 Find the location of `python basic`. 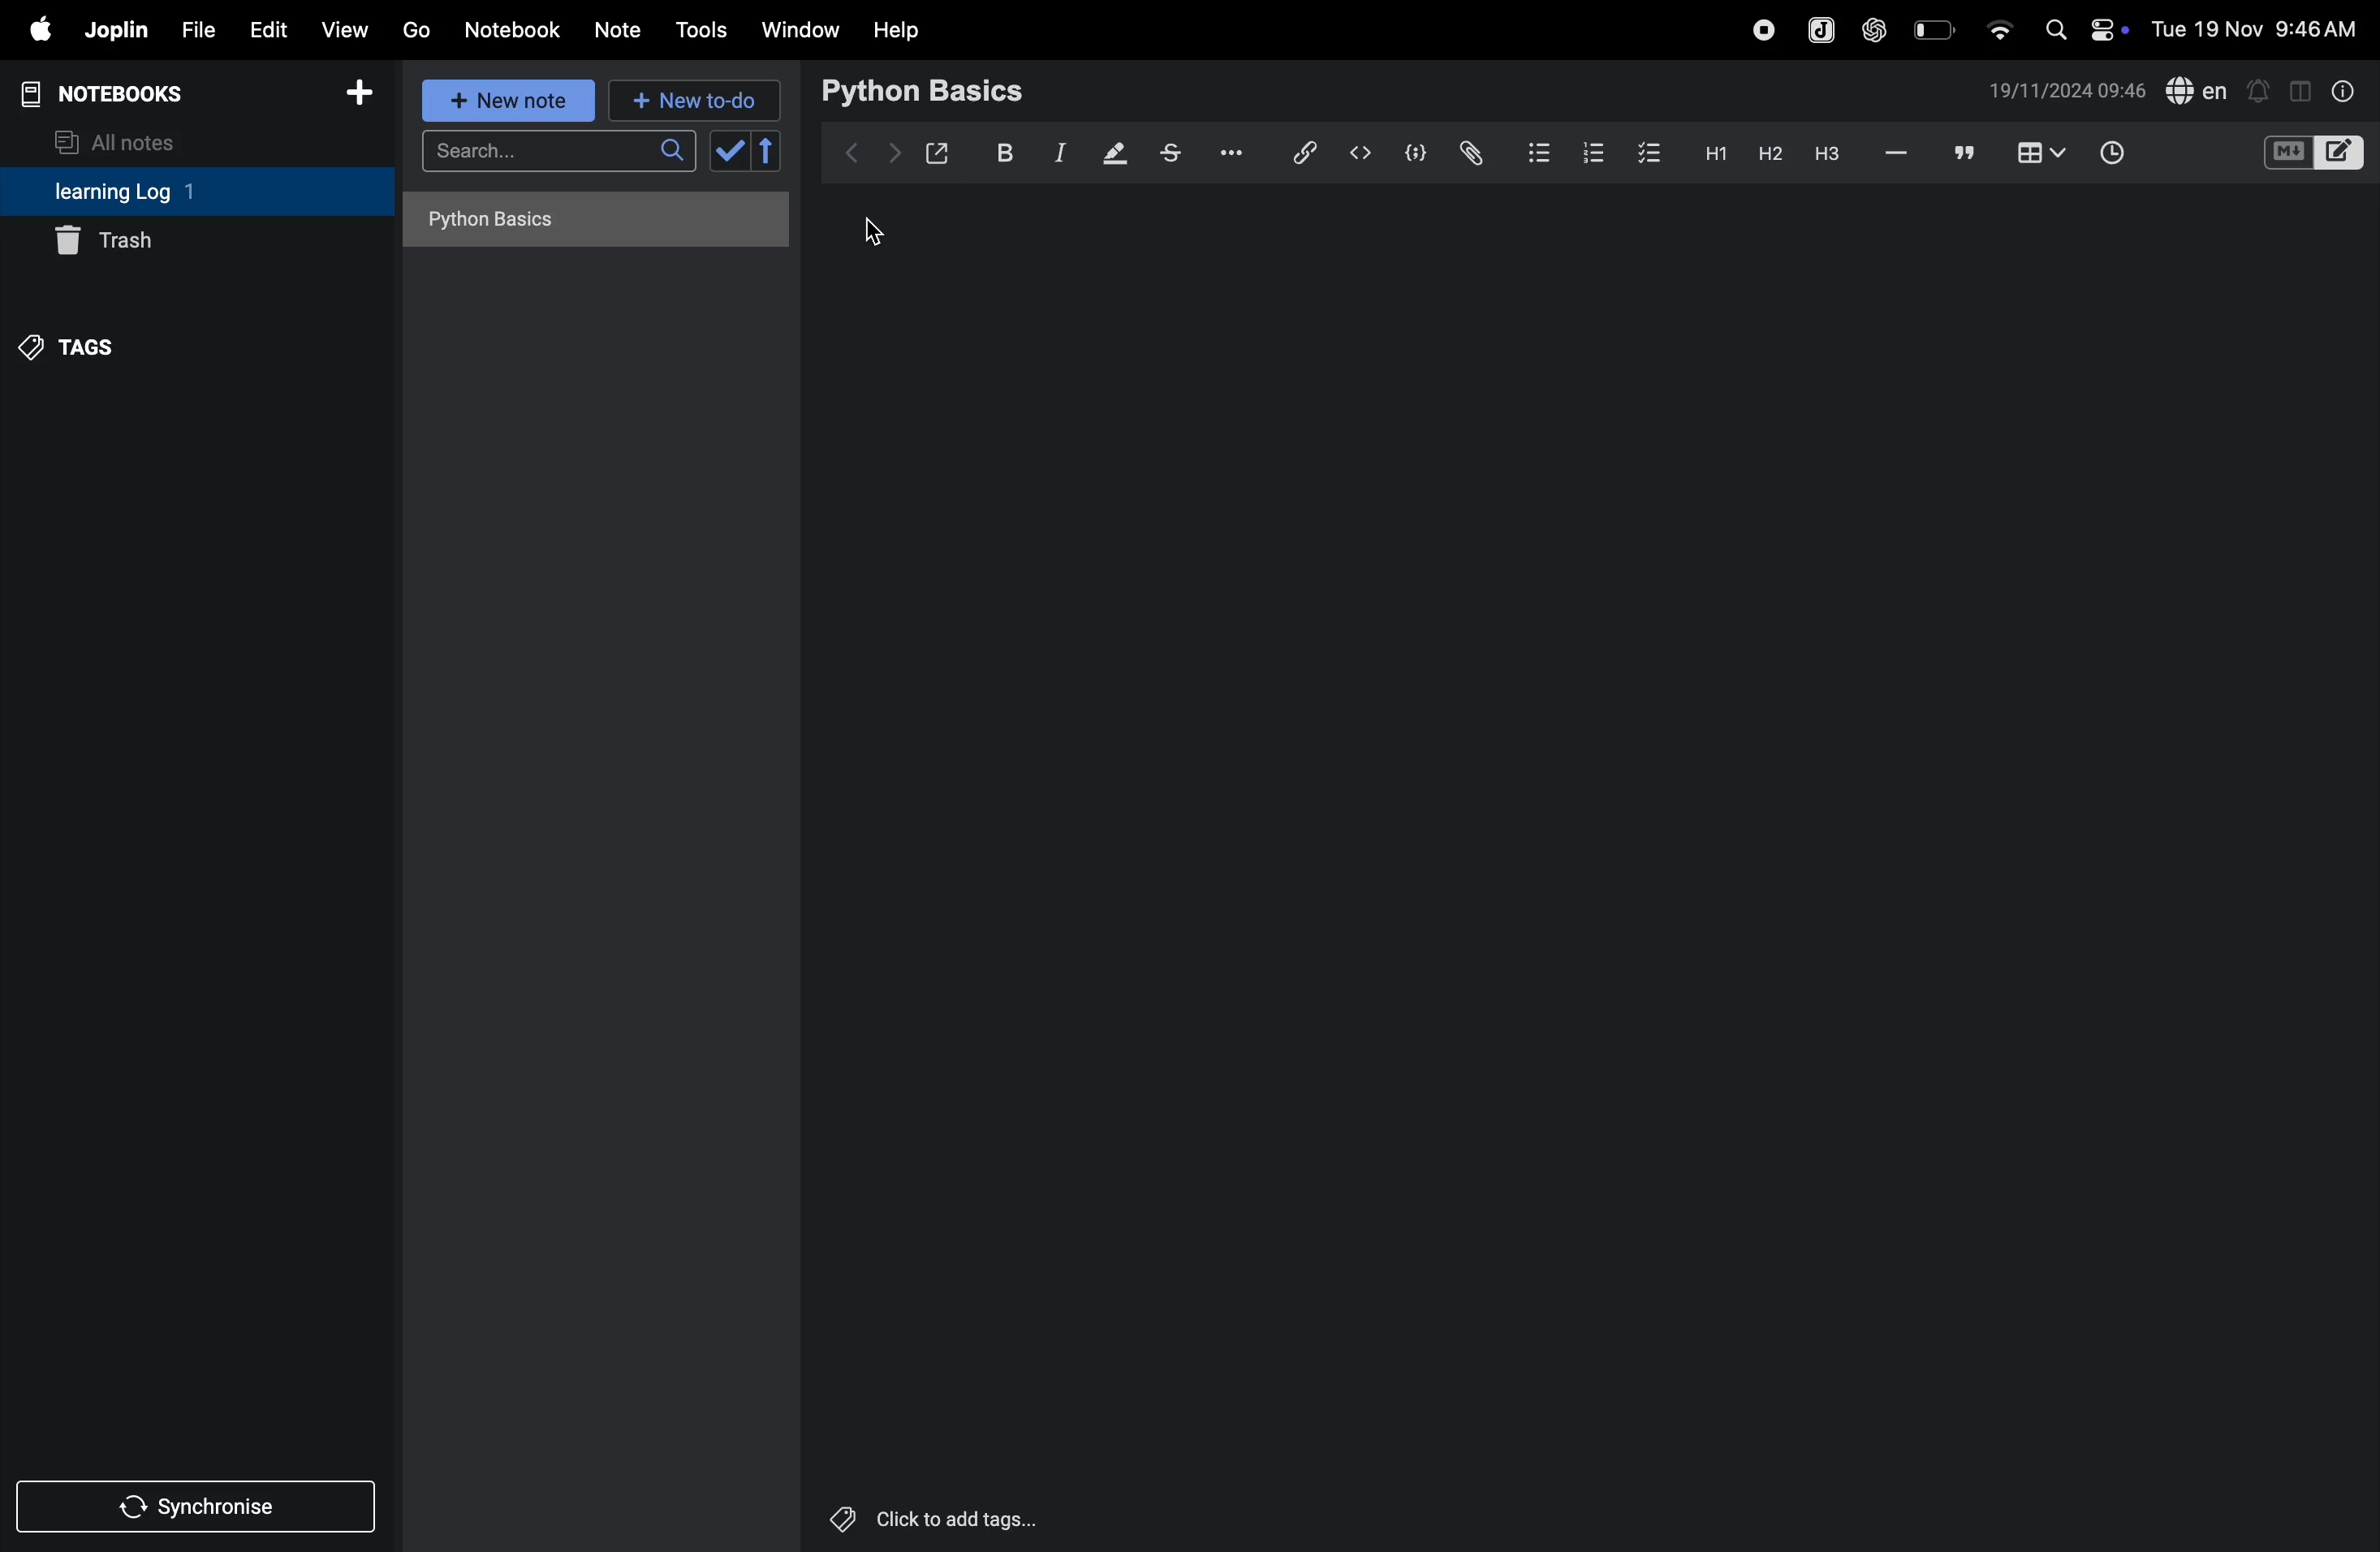

python basic is located at coordinates (926, 89).